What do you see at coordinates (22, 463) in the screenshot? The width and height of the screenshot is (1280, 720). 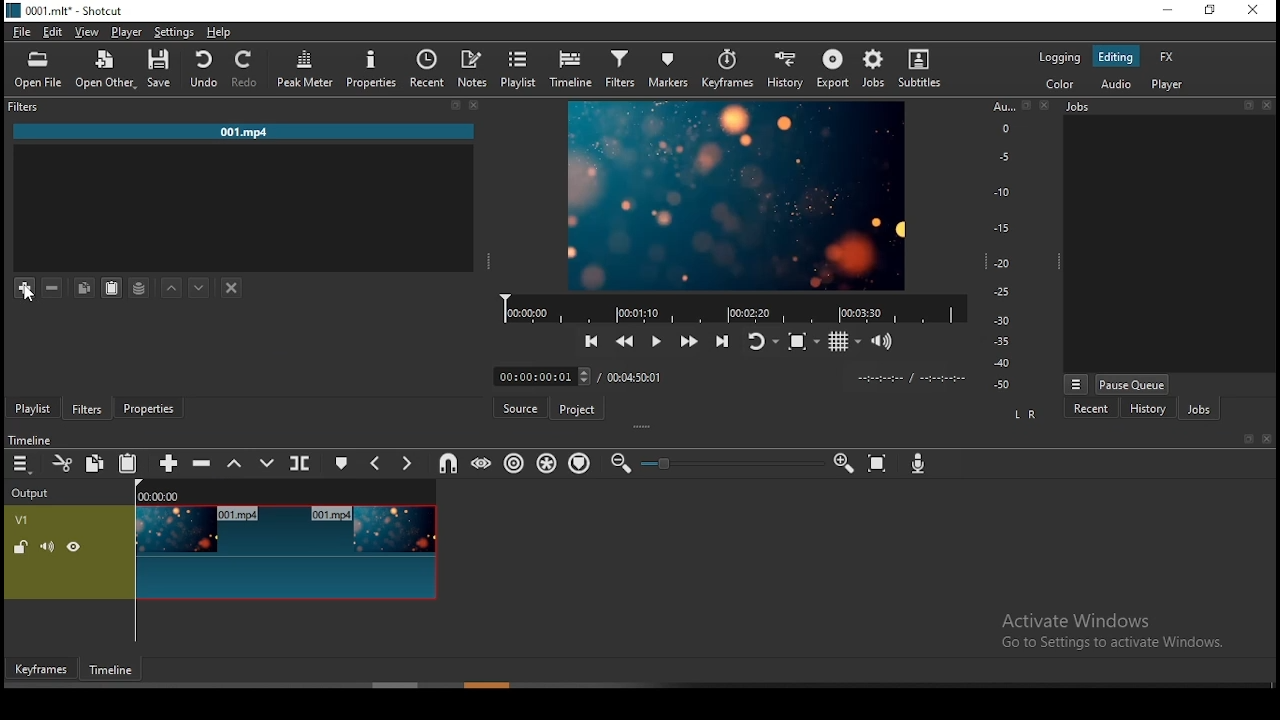 I see `timeline menu` at bounding box center [22, 463].